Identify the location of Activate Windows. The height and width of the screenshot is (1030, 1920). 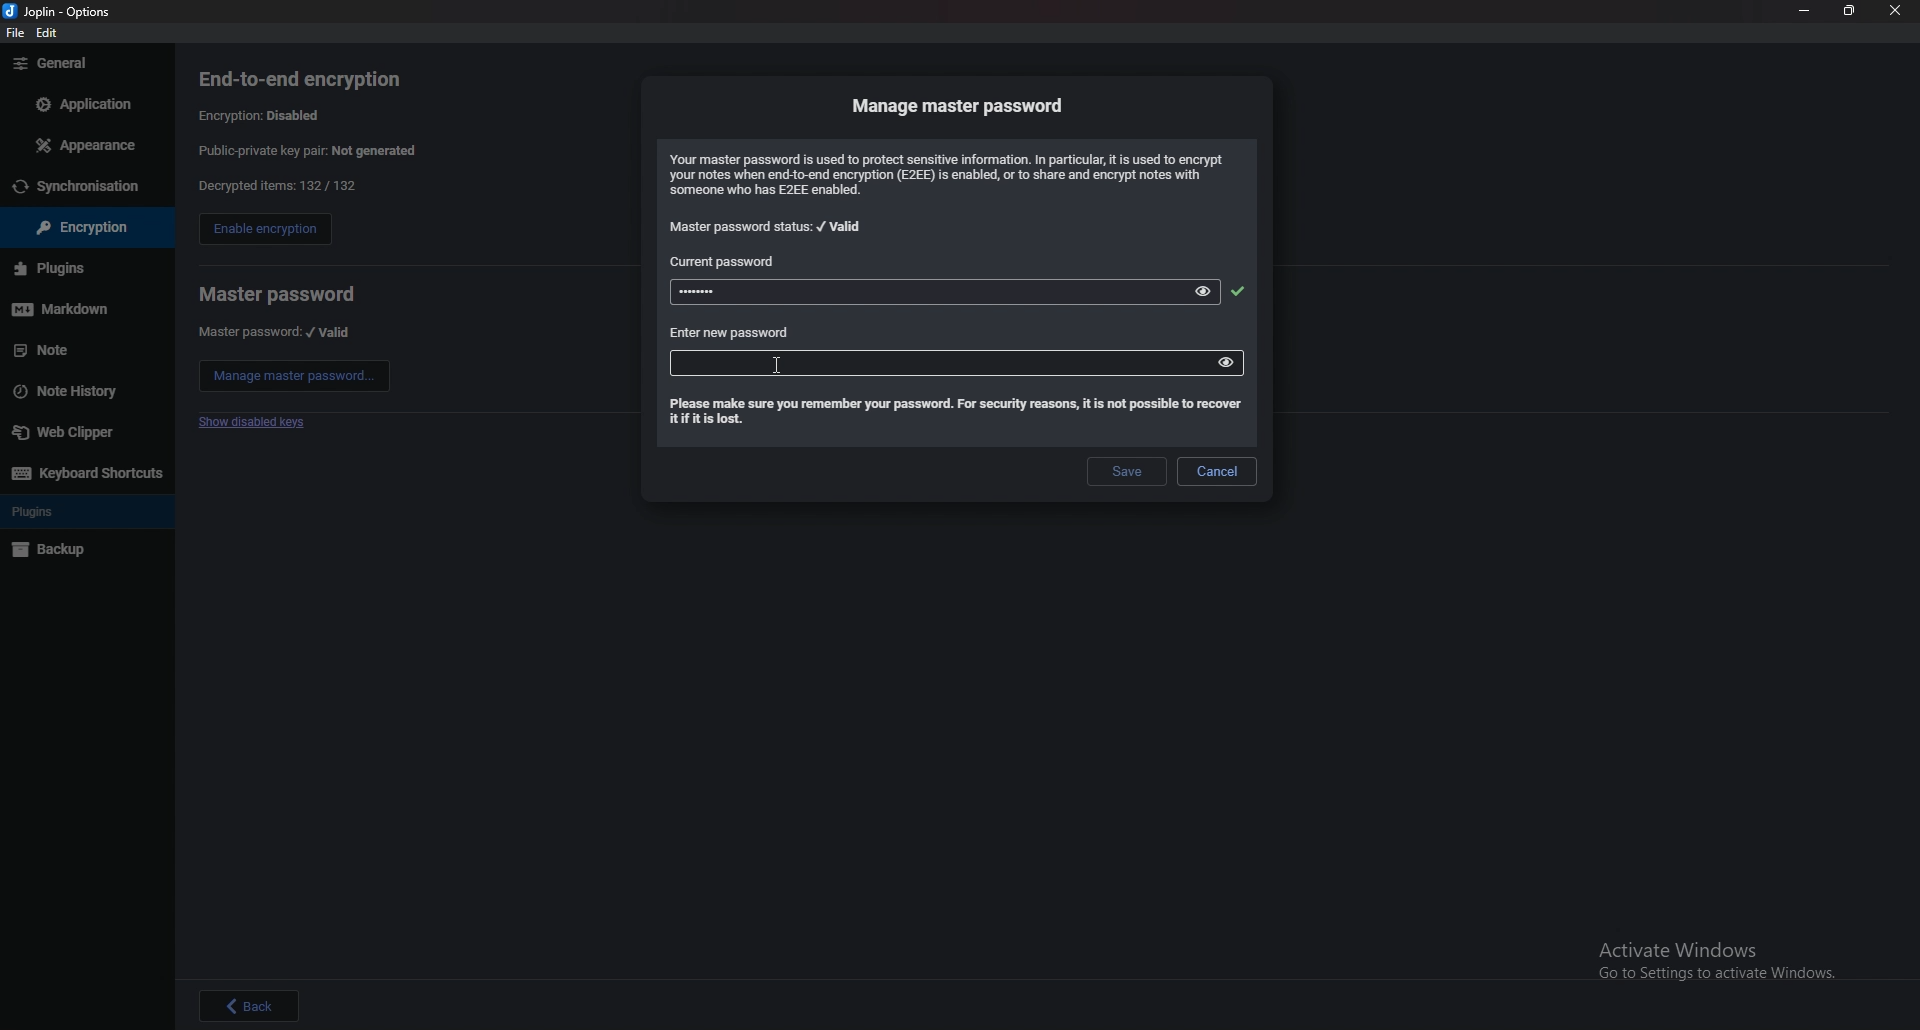
(1716, 957).